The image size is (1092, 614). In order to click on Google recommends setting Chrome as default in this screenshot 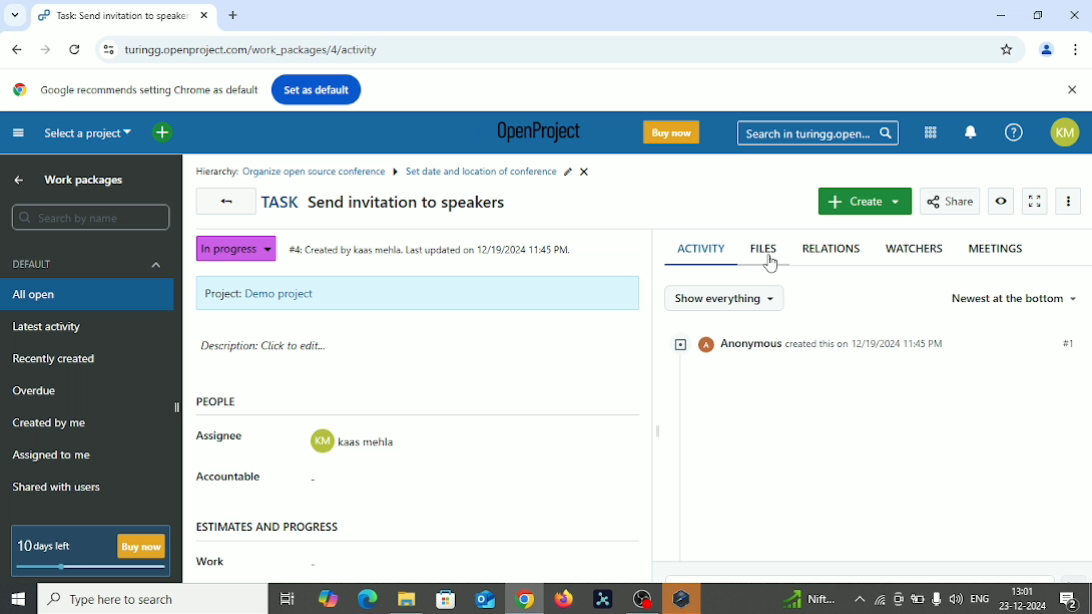, I will do `click(133, 90)`.